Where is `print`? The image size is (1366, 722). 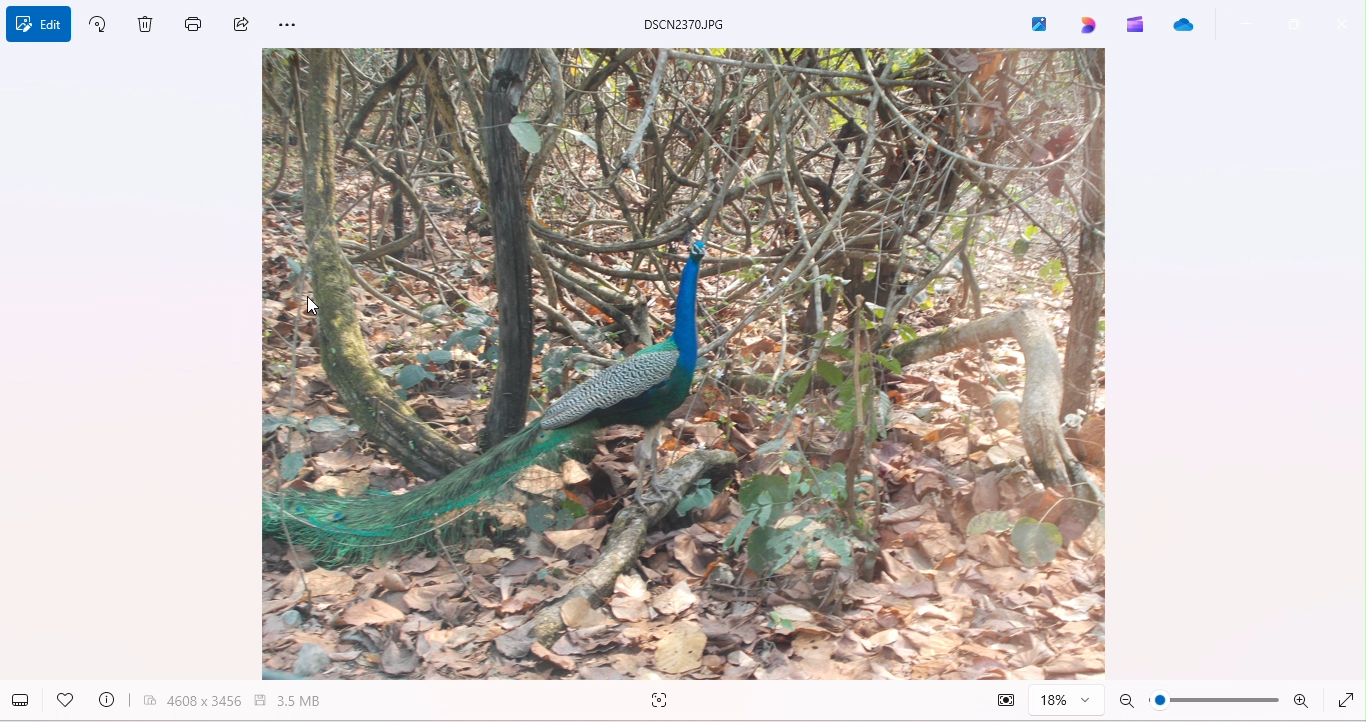 print is located at coordinates (196, 22).